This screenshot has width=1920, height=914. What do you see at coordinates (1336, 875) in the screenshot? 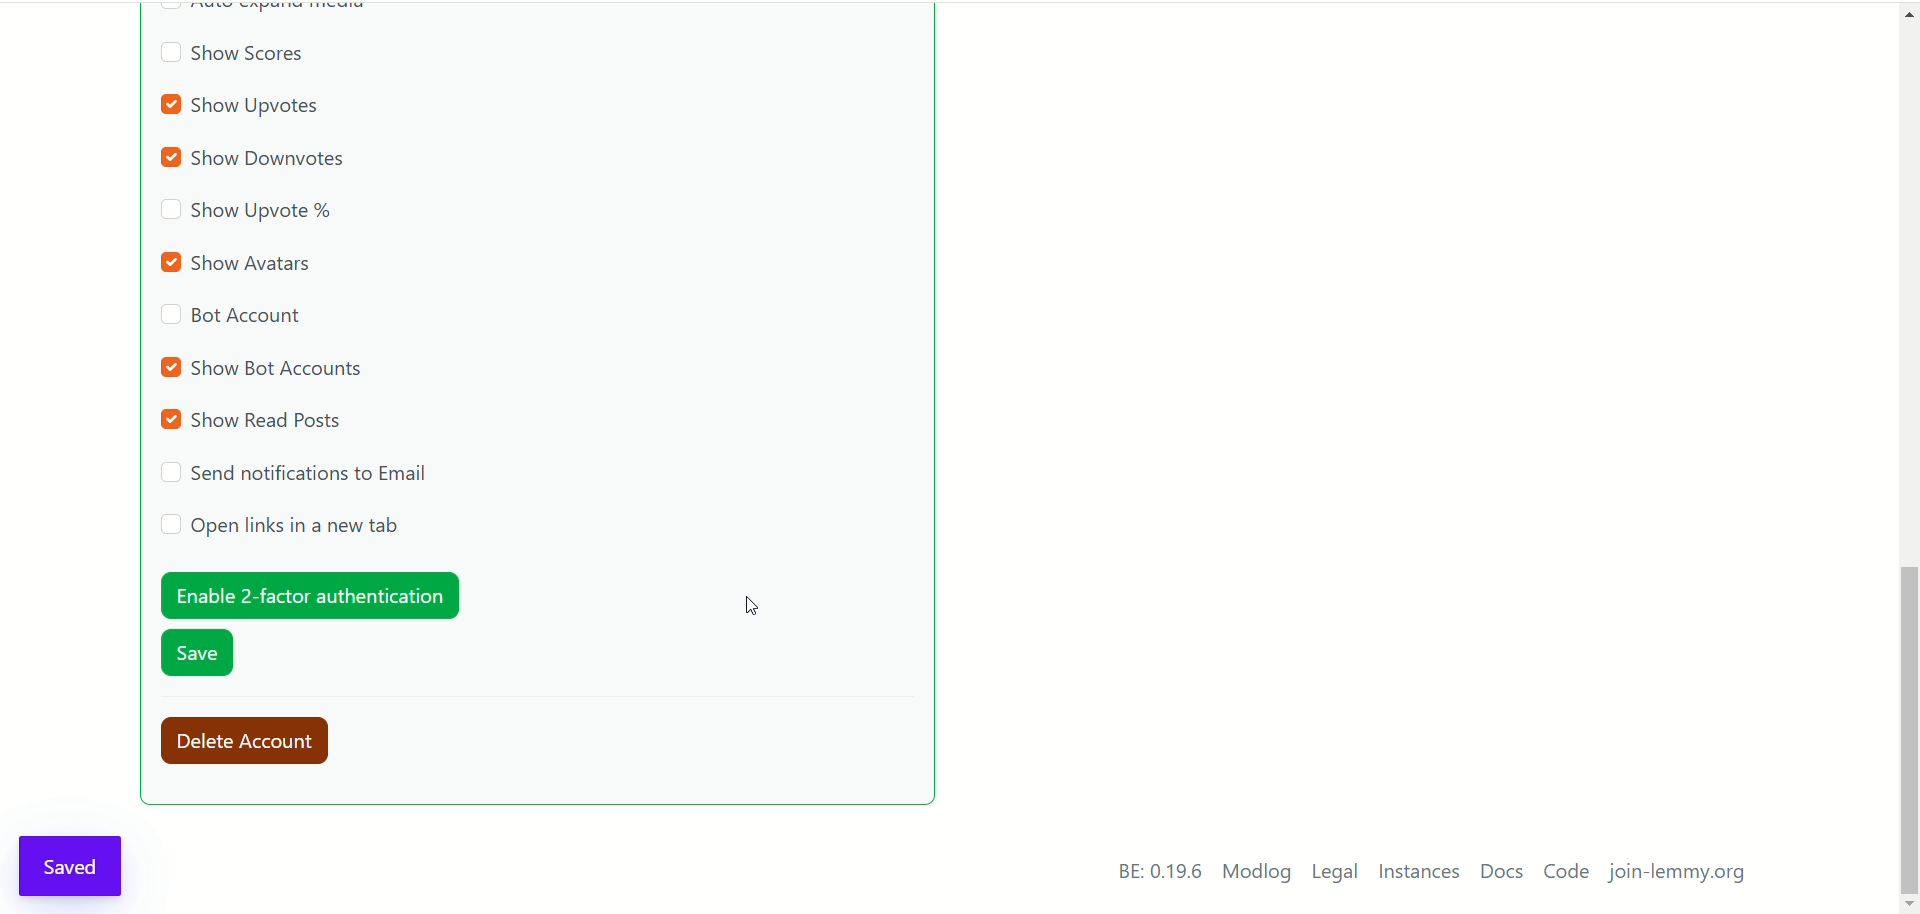
I see `legal` at bounding box center [1336, 875].